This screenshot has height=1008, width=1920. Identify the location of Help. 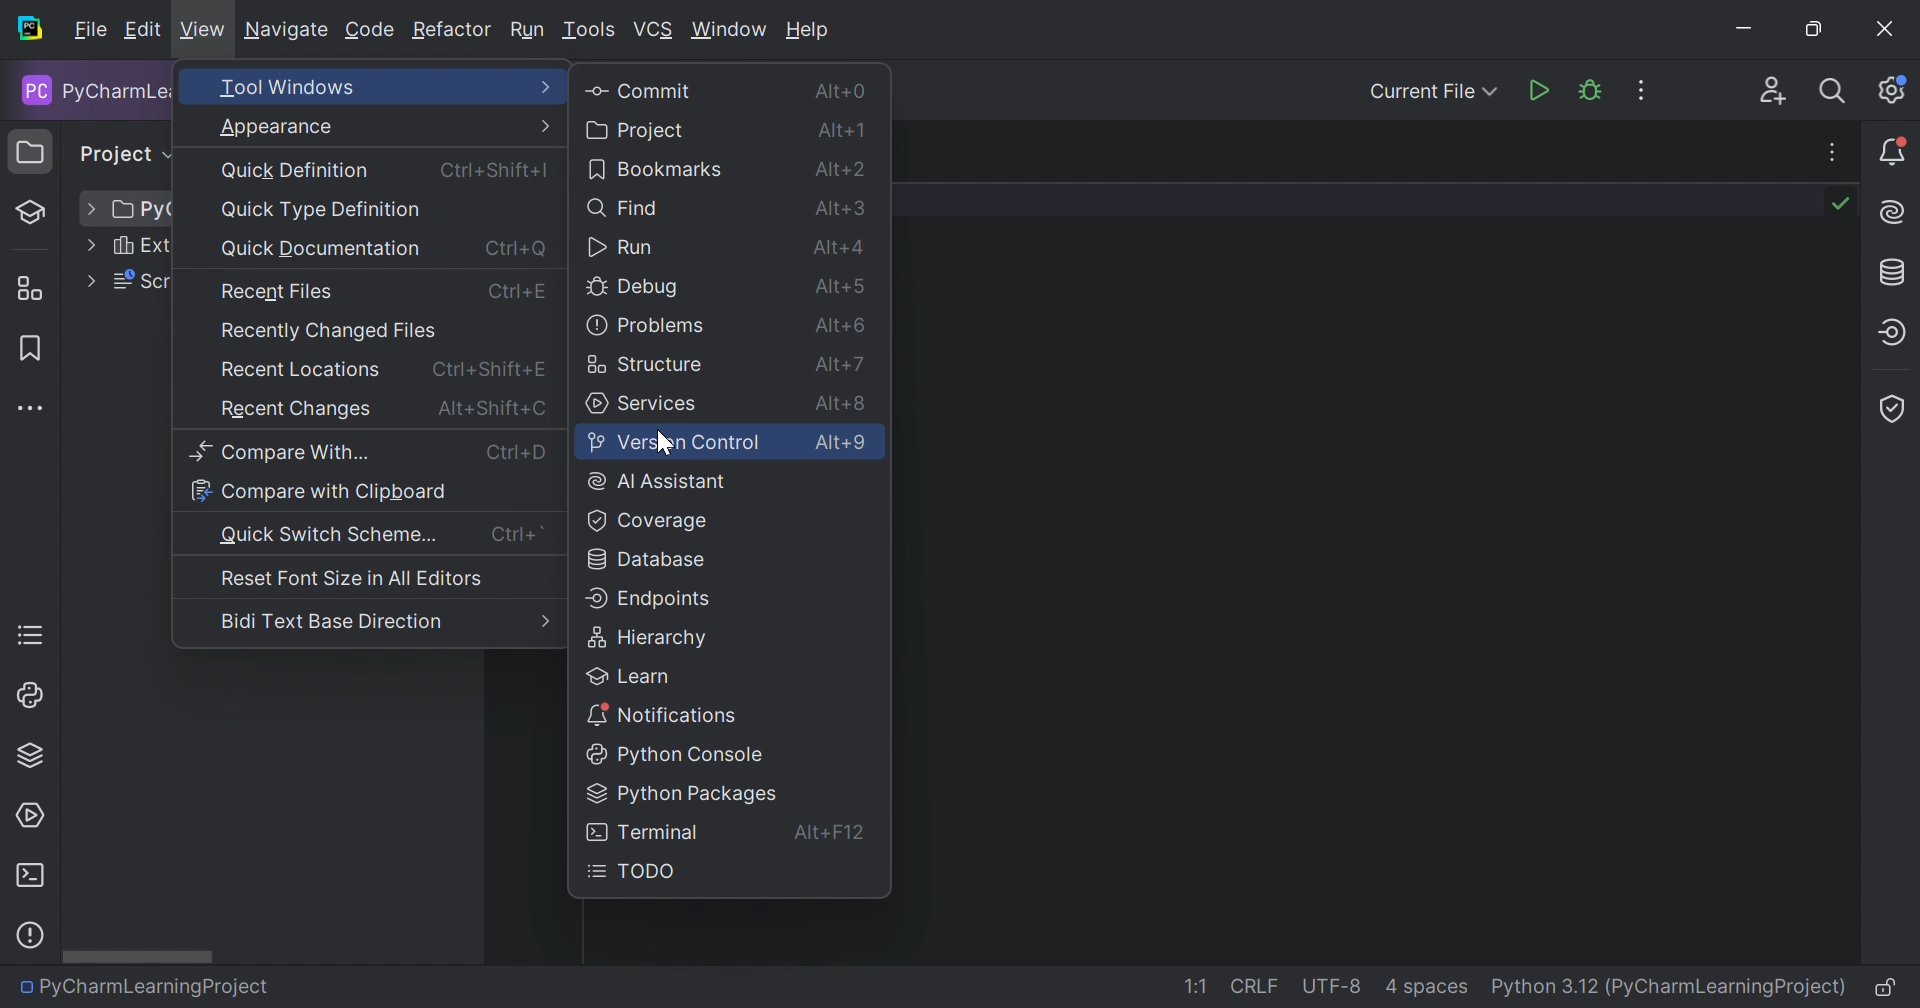
(810, 30).